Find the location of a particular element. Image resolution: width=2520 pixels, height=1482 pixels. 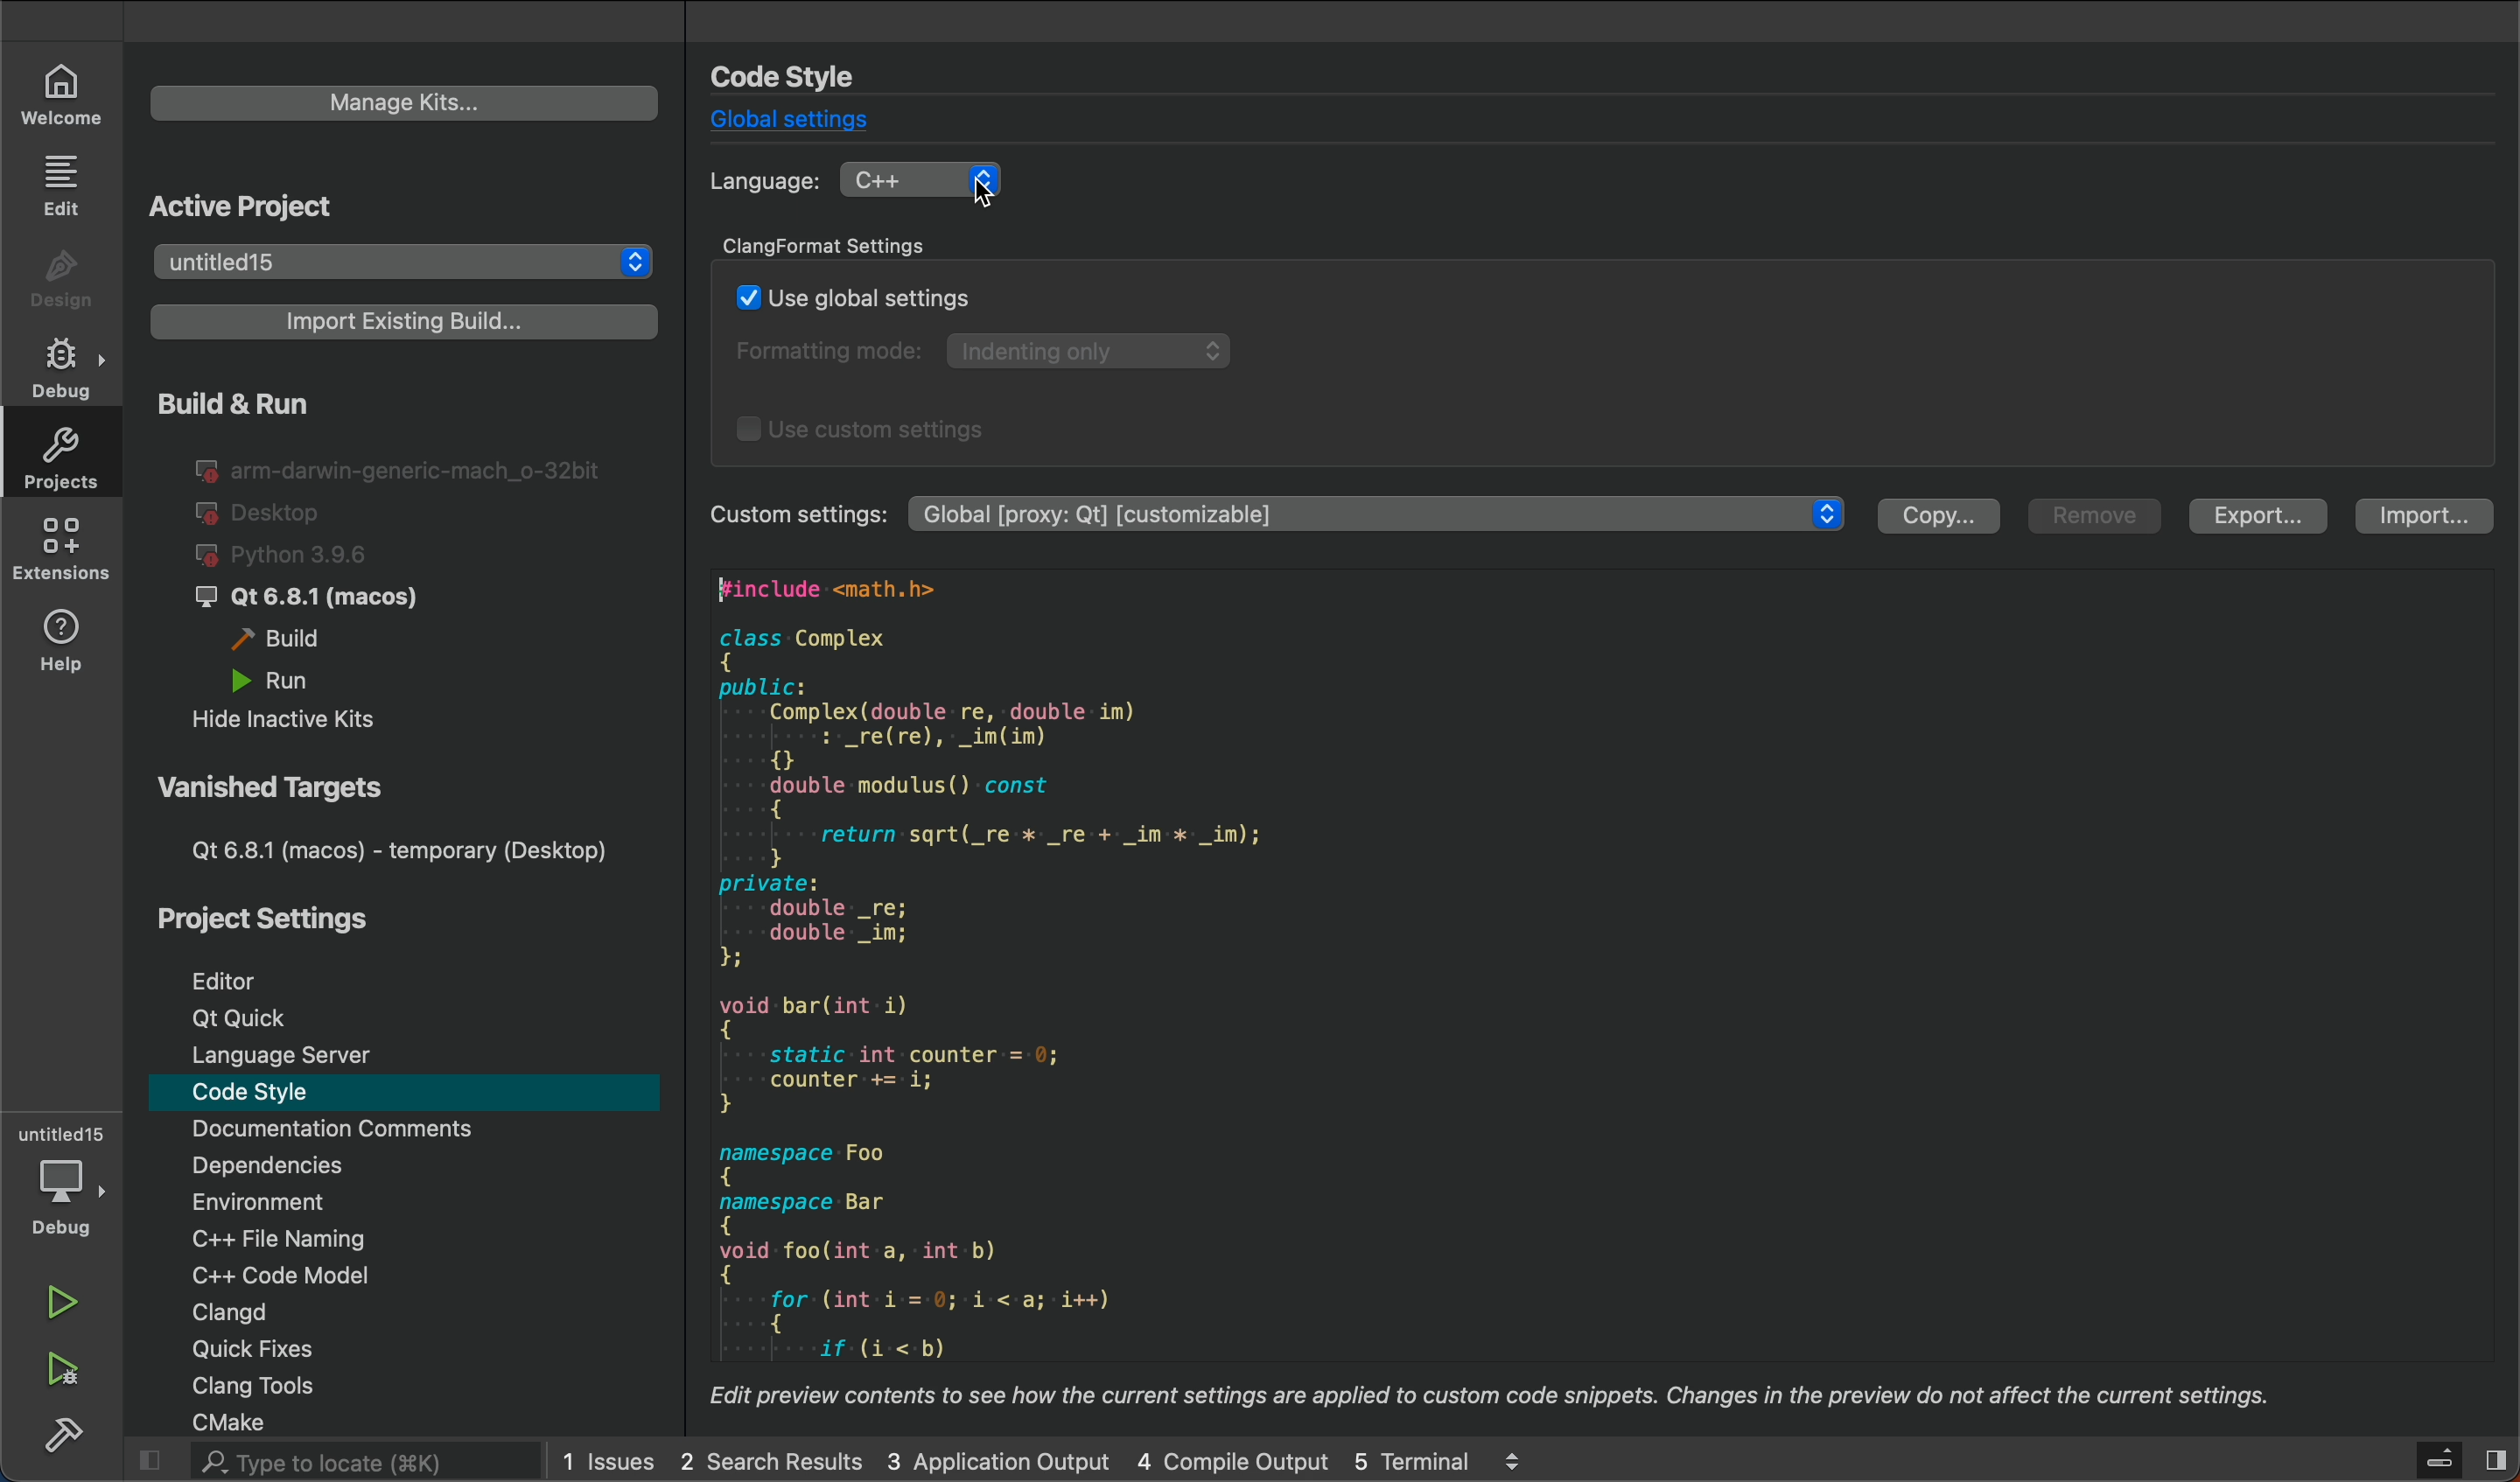

language server is located at coordinates (293, 1056).